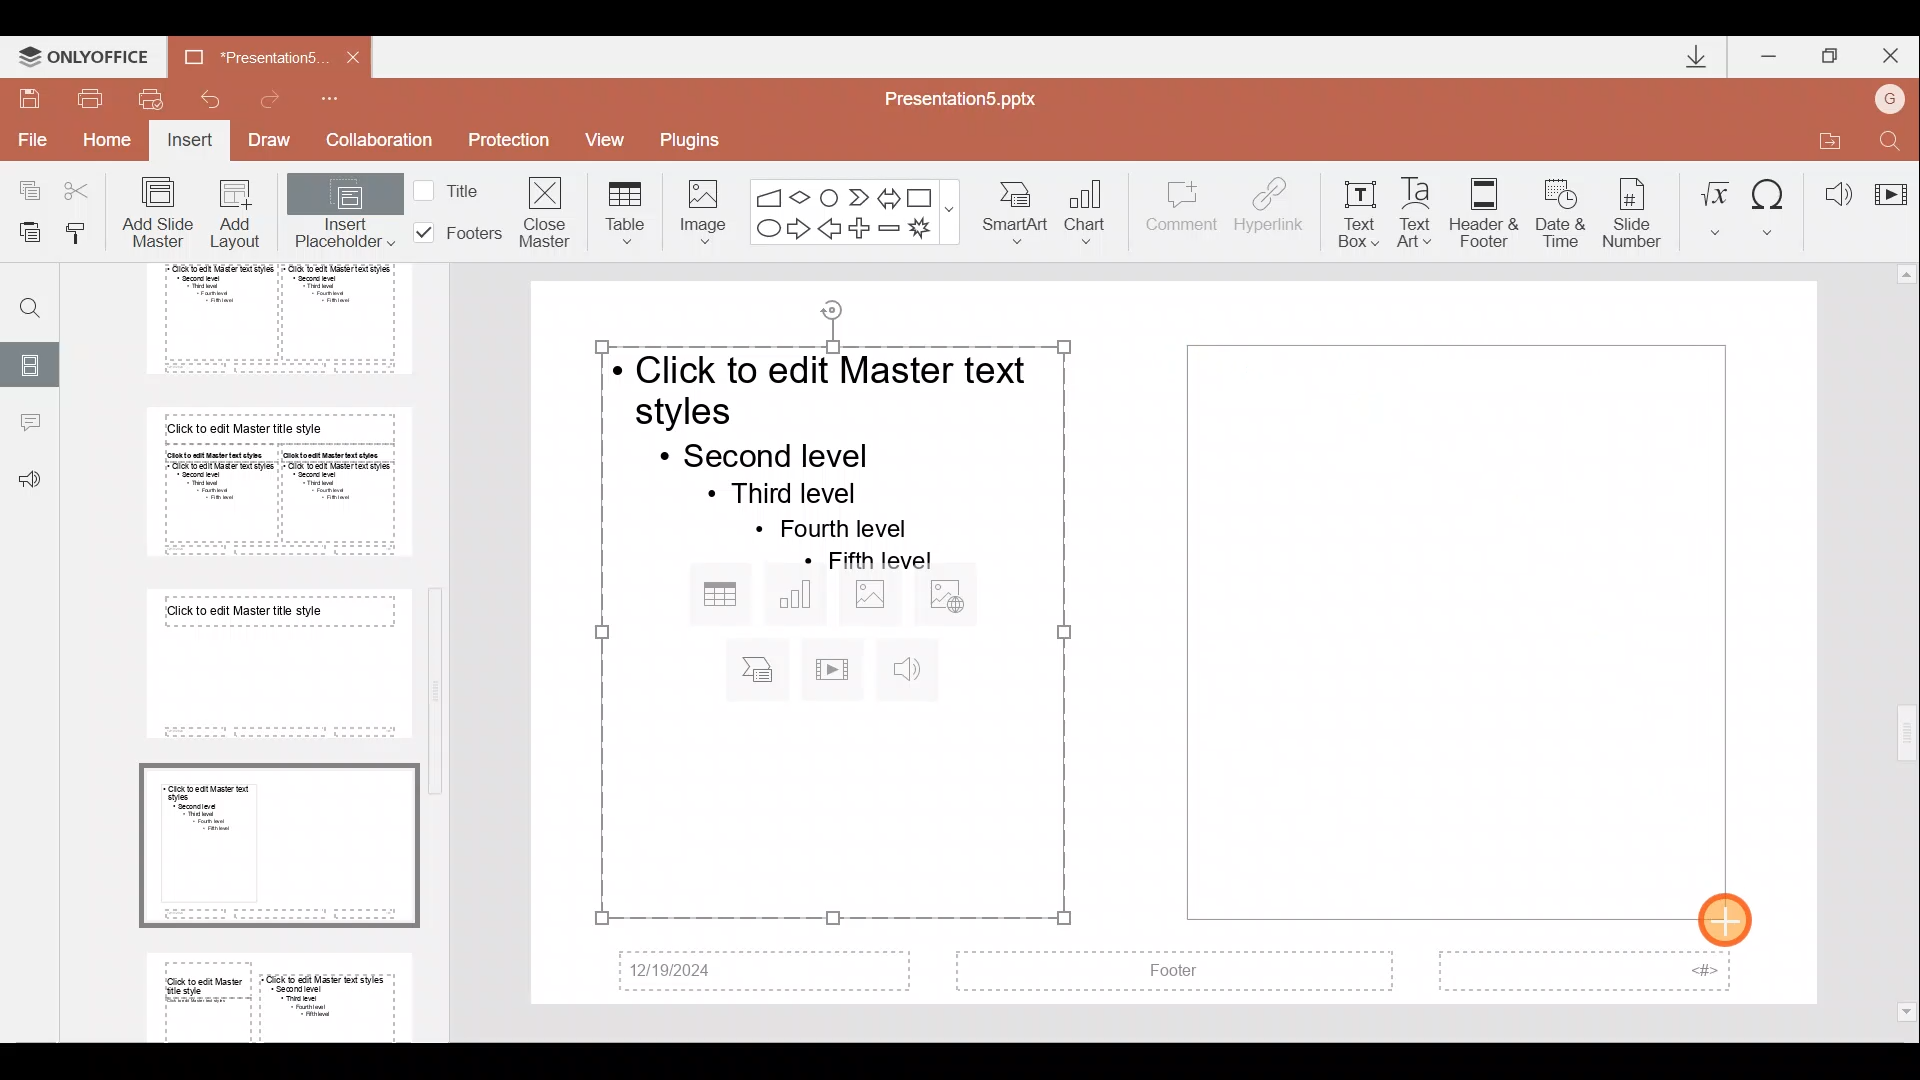 The width and height of the screenshot is (1920, 1080). Describe the element at coordinates (831, 230) in the screenshot. I see `Left arrow` at that location.